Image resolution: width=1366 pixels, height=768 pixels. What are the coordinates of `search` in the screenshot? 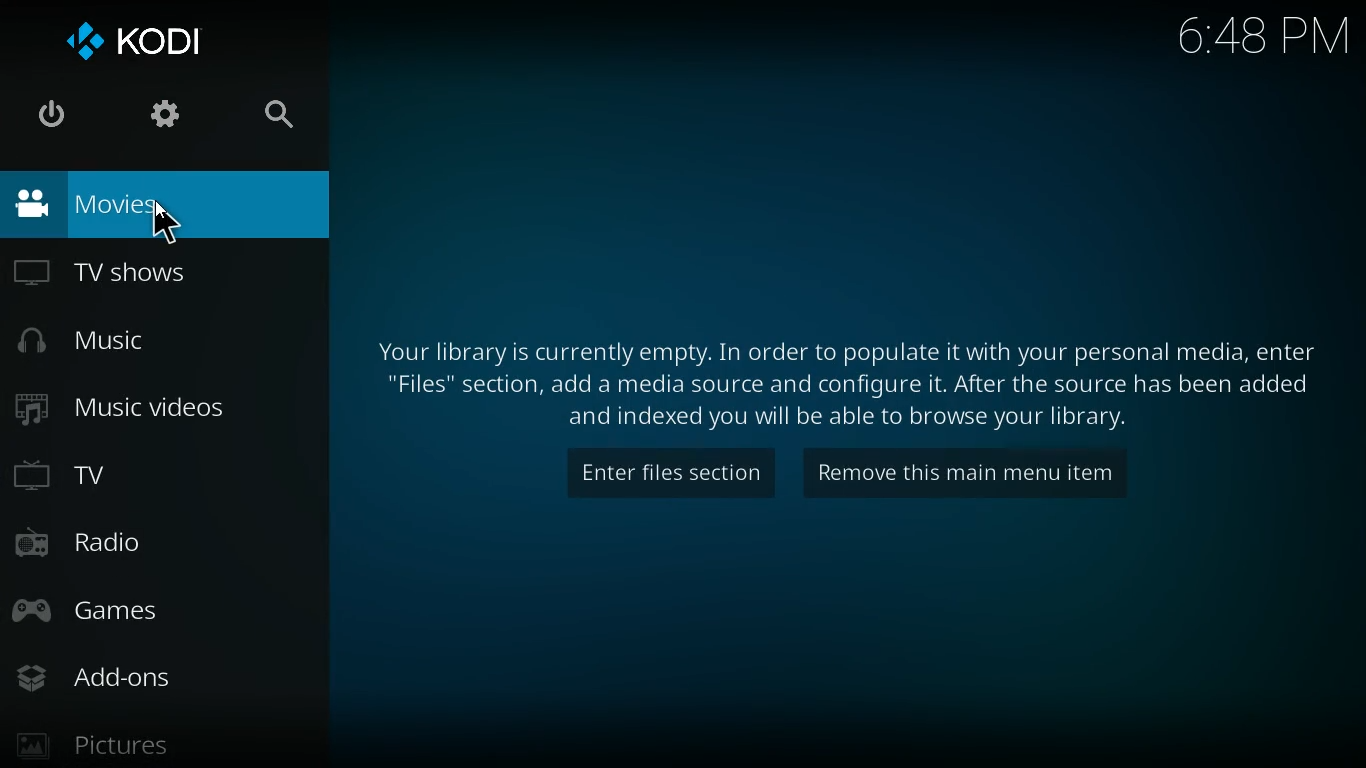 It's located at (271, 117).